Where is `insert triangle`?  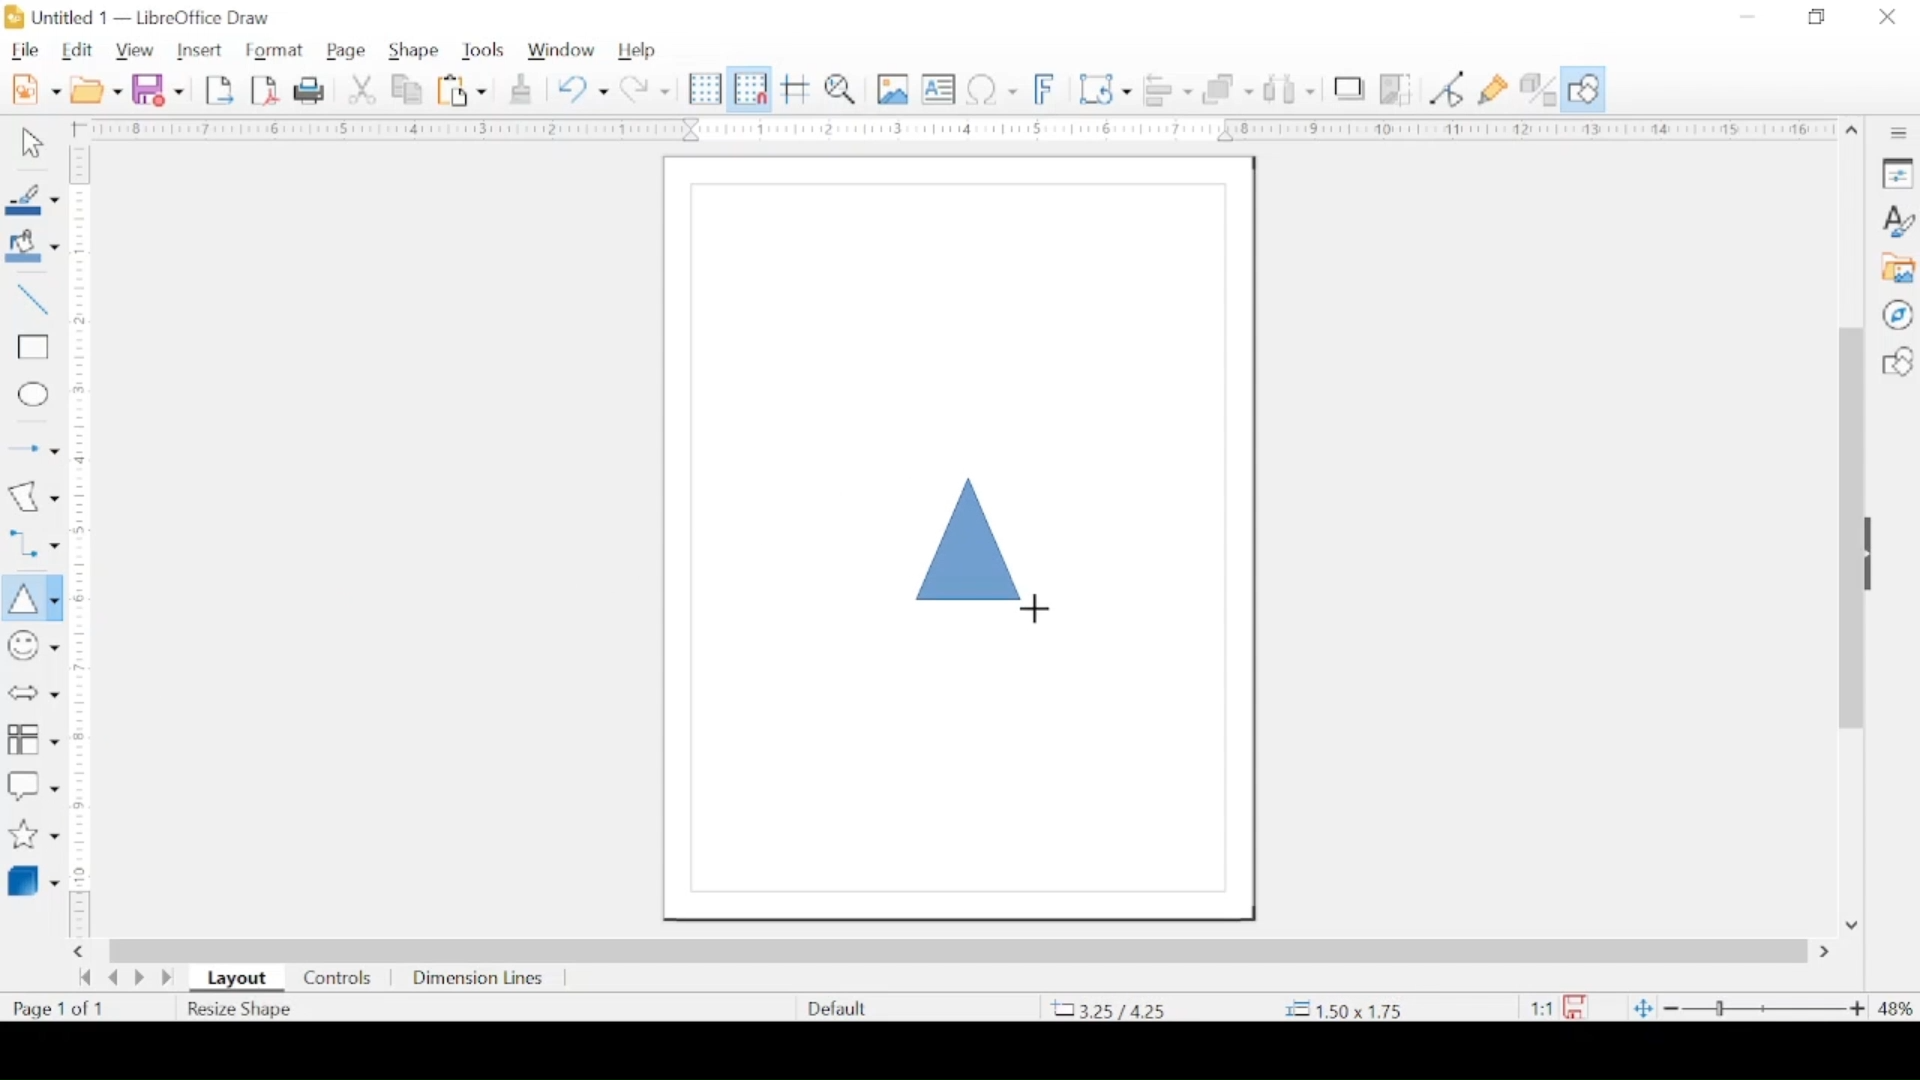
insert triangle is located at coordinates (29, 596).